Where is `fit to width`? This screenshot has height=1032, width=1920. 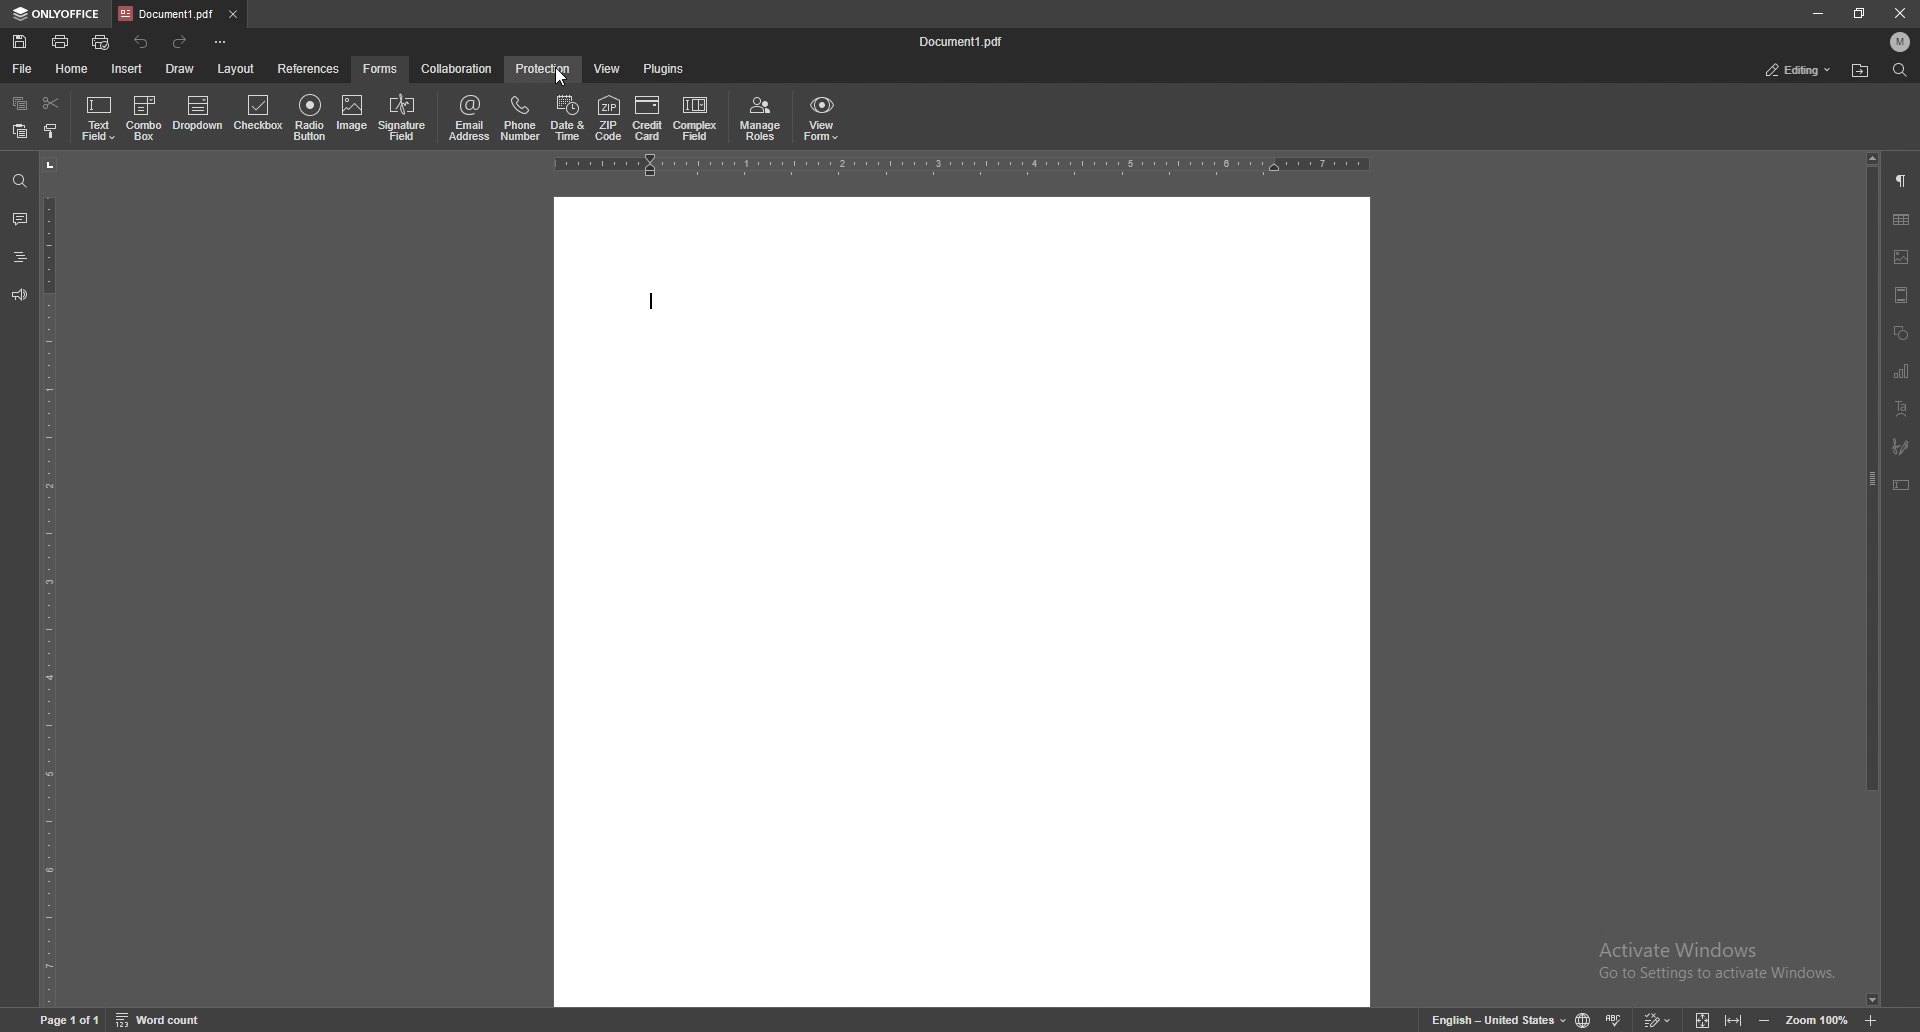 fit to width is located at coordinates (1734, 1018).